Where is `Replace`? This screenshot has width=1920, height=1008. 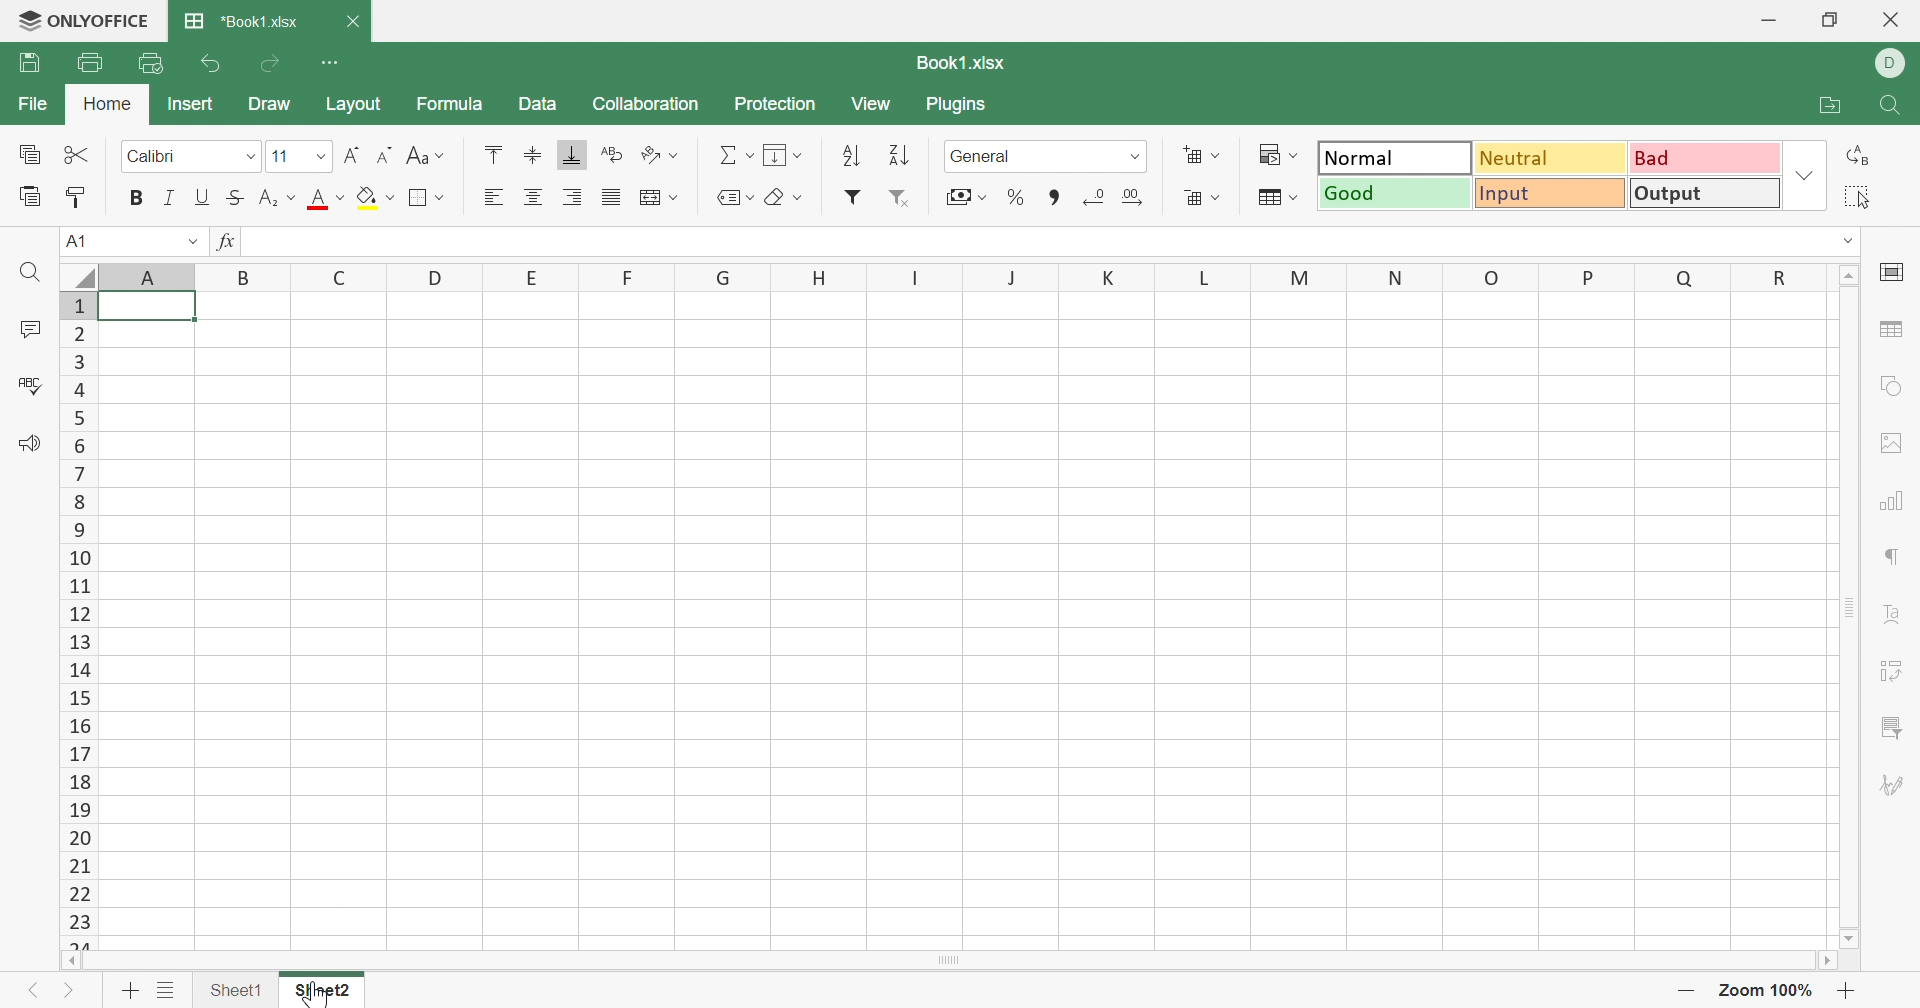 Replace is located at coordinates (1863, 158).